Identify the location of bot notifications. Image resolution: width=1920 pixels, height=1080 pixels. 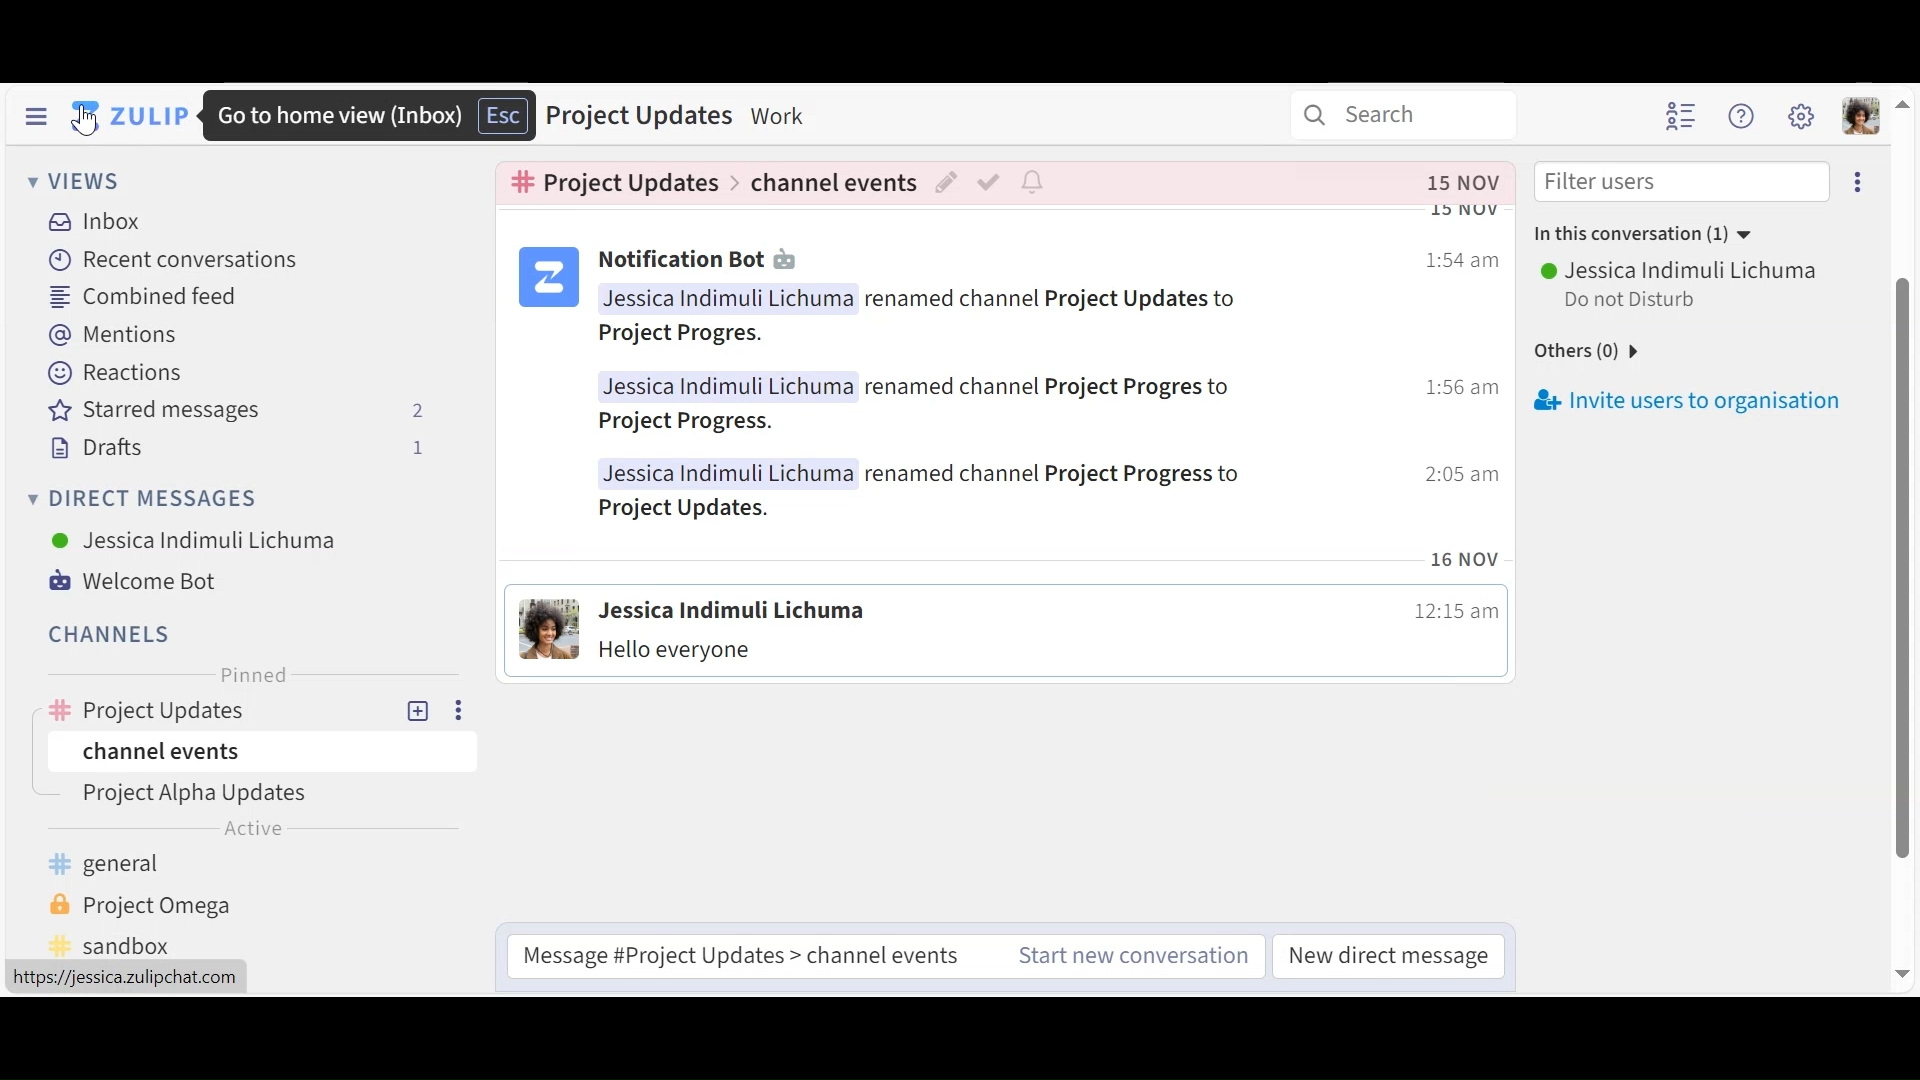
(1052, 300).